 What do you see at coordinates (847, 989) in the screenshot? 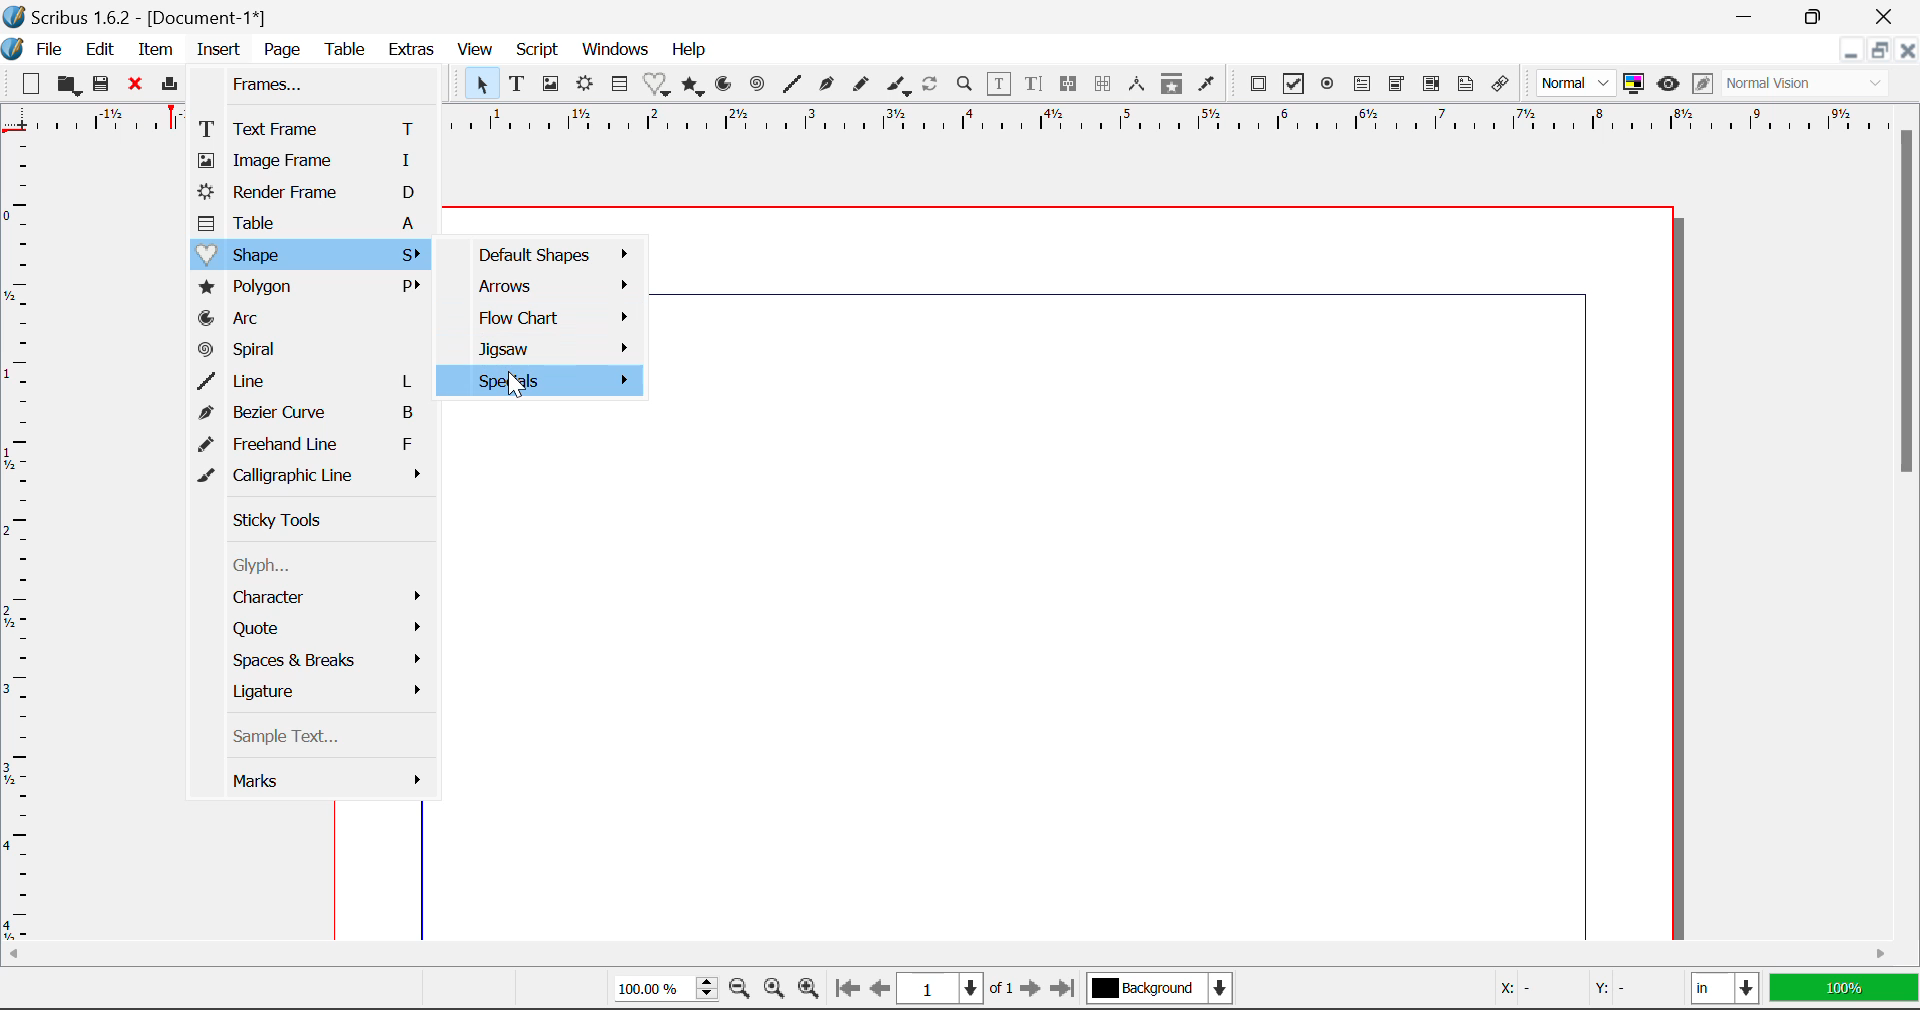
I see `First Page` at bounding box center [847, 989].